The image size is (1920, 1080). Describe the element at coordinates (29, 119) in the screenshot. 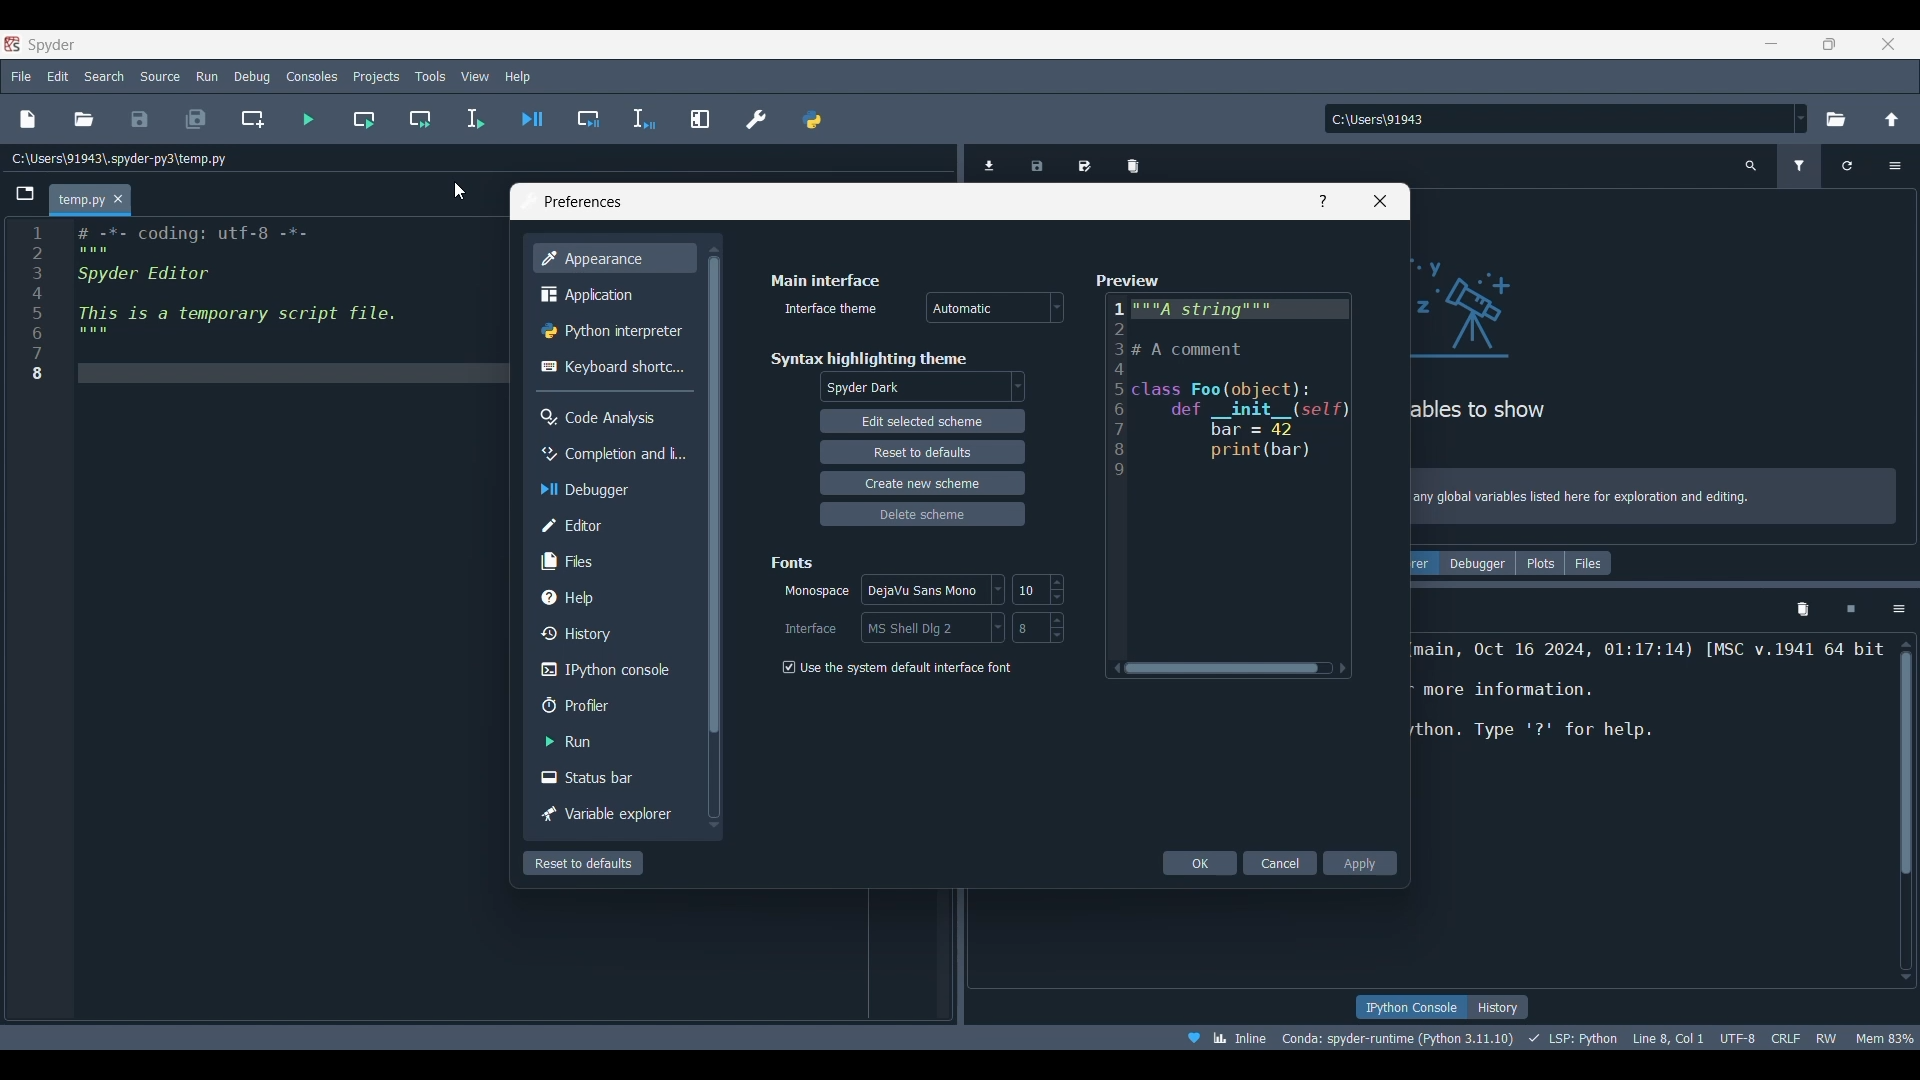

I see `New file` at that location.